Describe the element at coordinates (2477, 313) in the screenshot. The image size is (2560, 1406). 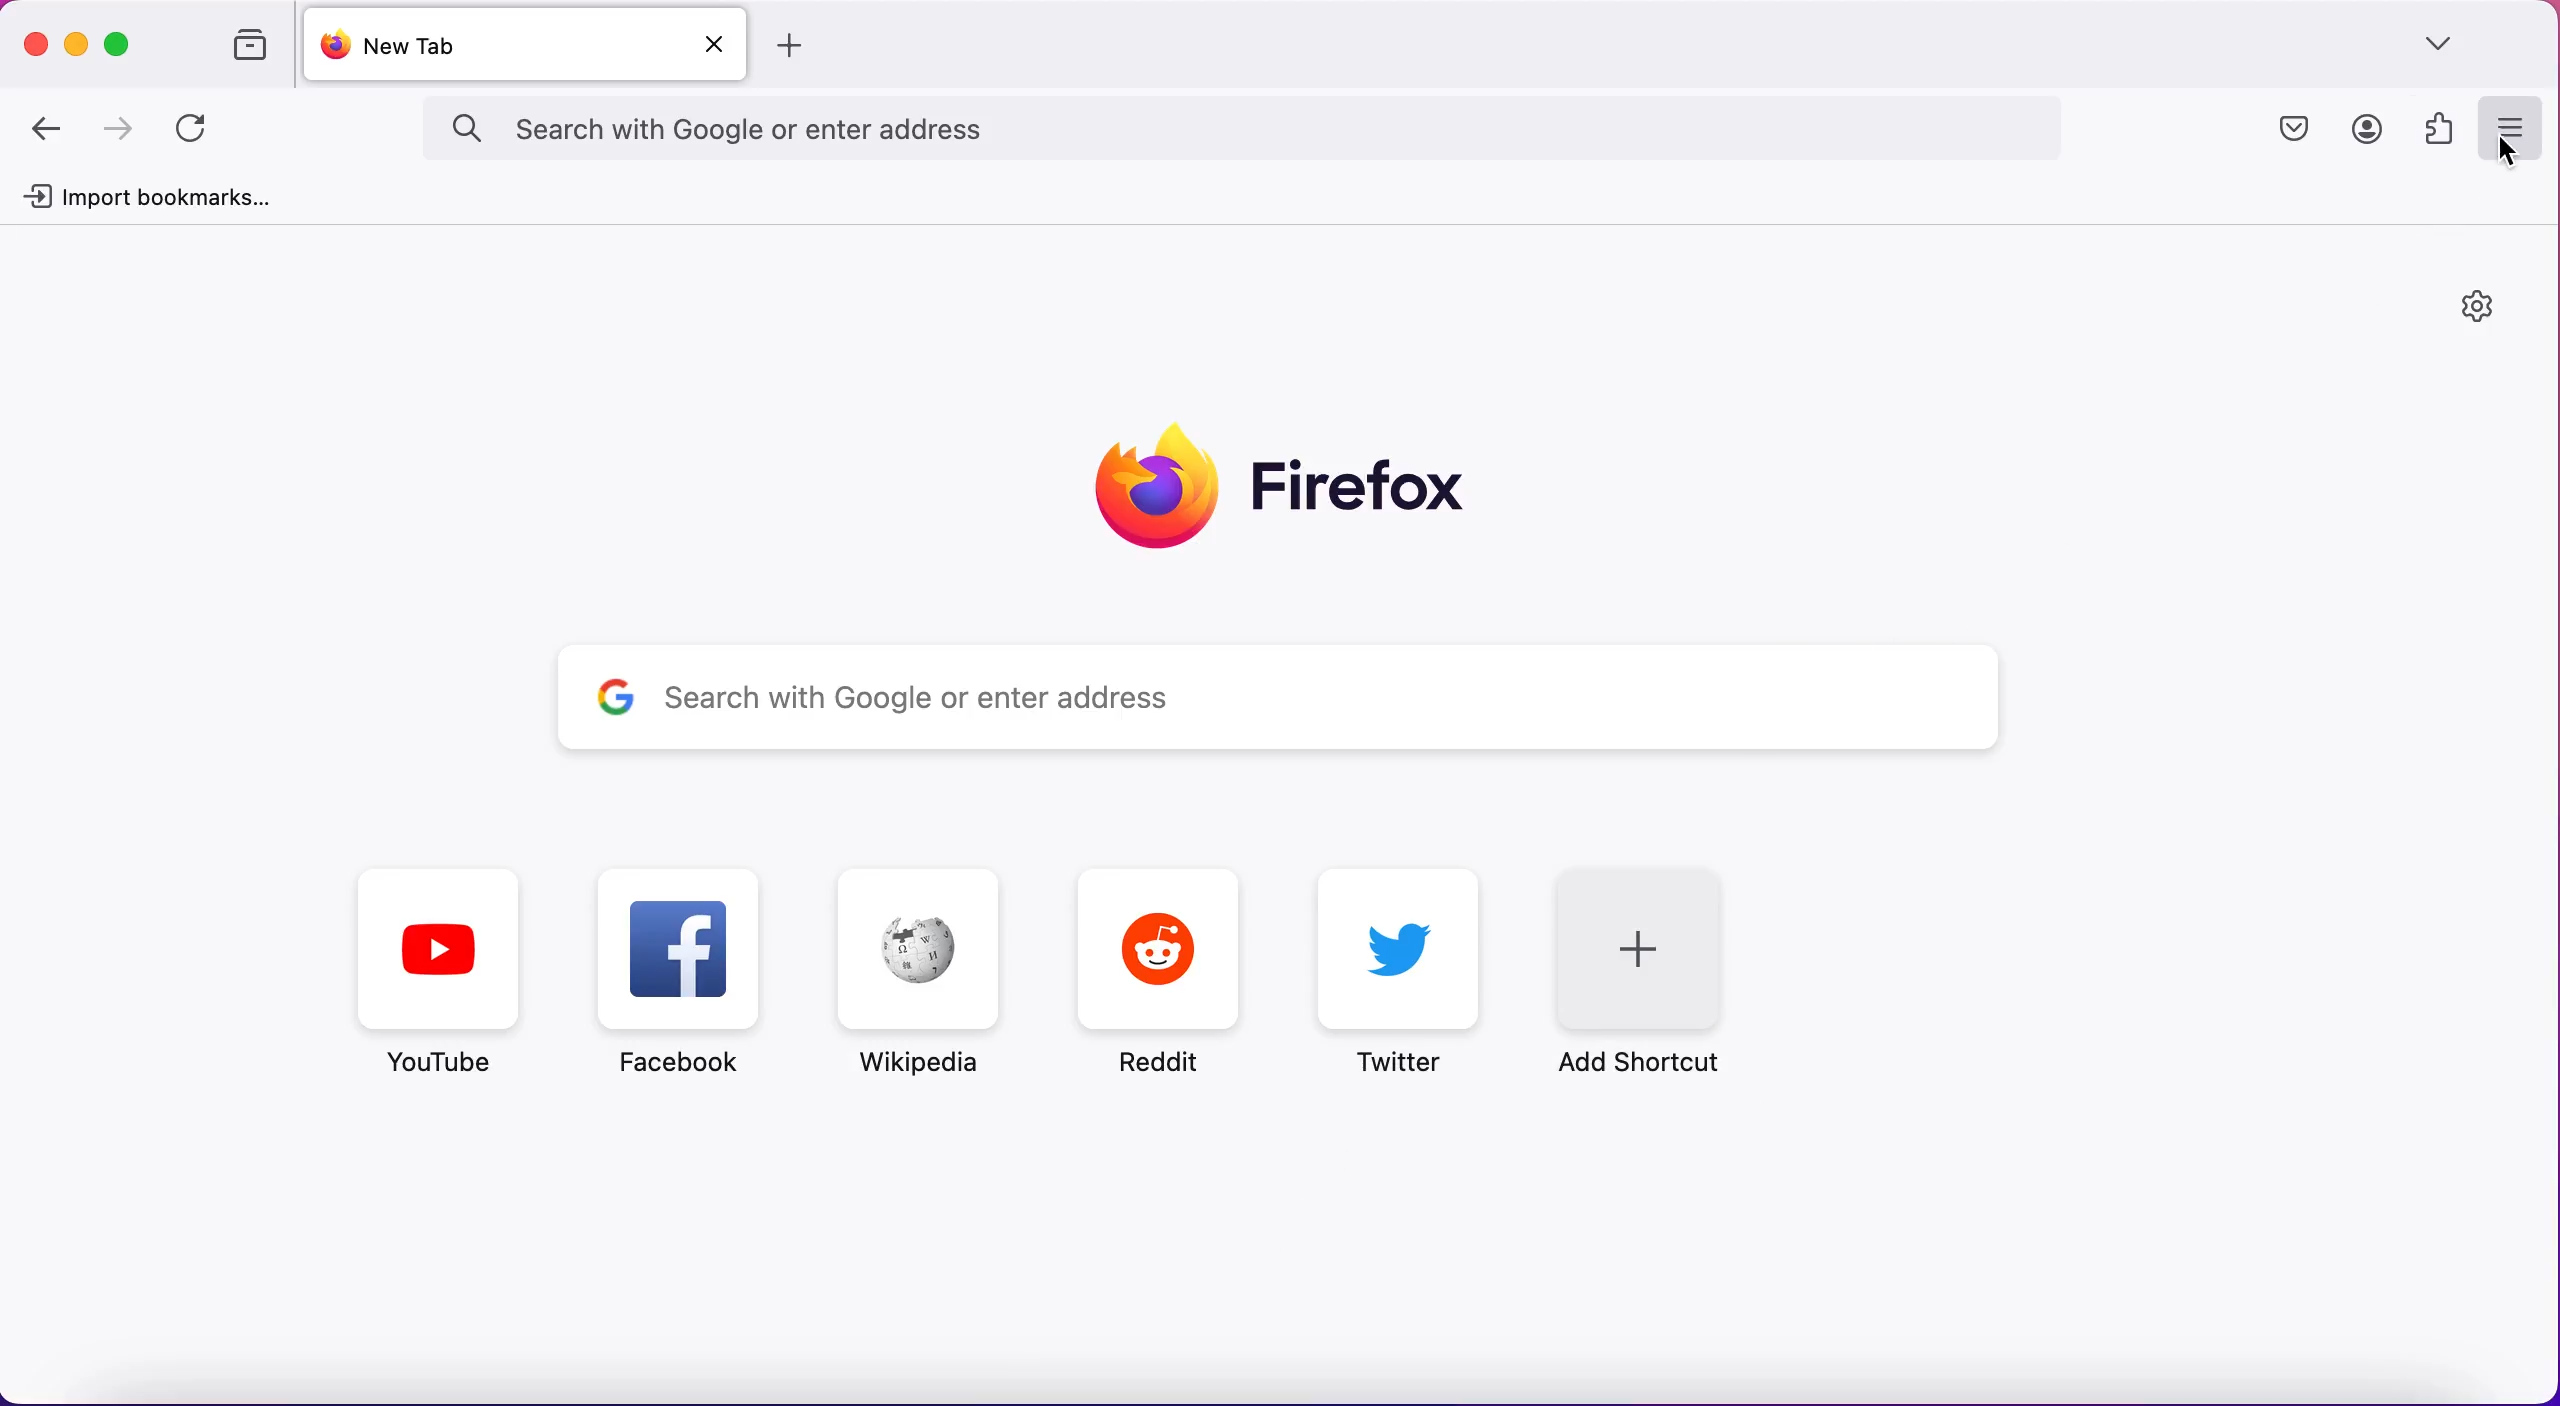
I see `personalize new tab` at that location.